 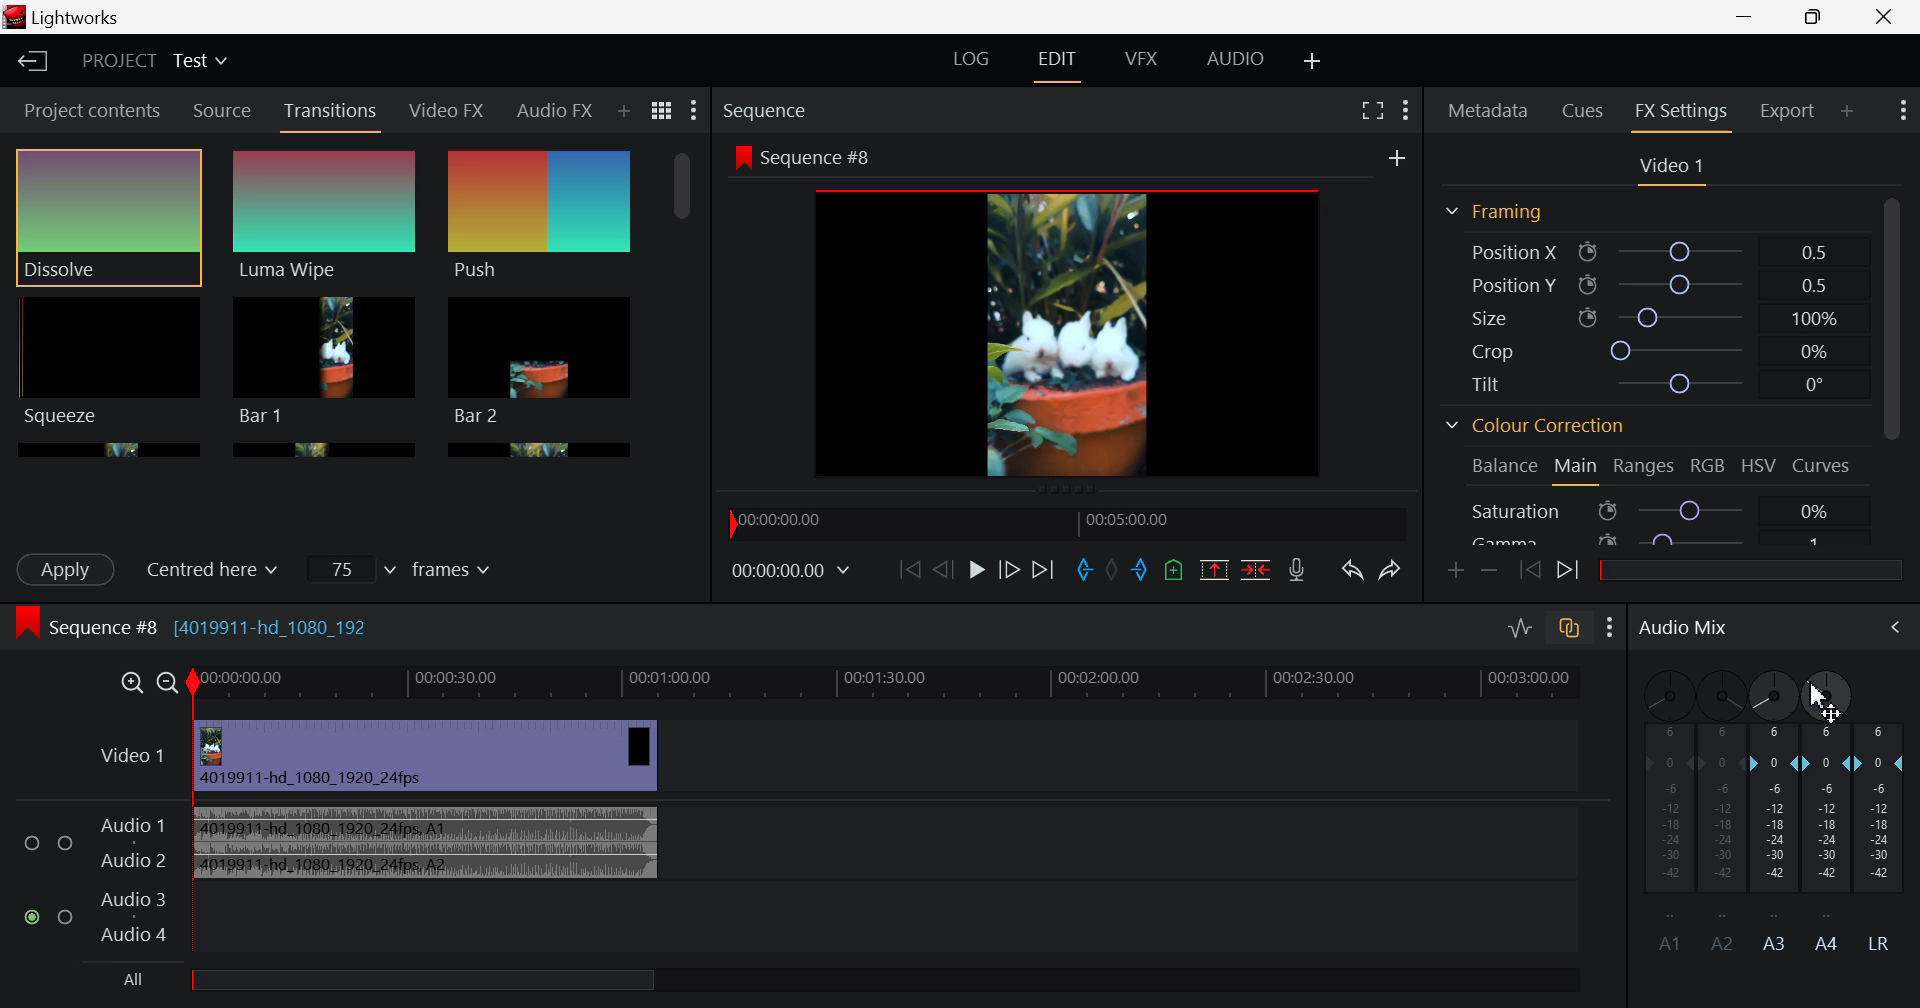 I want to click on A3 Channel Decibel Level, so click(x=1770, y=809).